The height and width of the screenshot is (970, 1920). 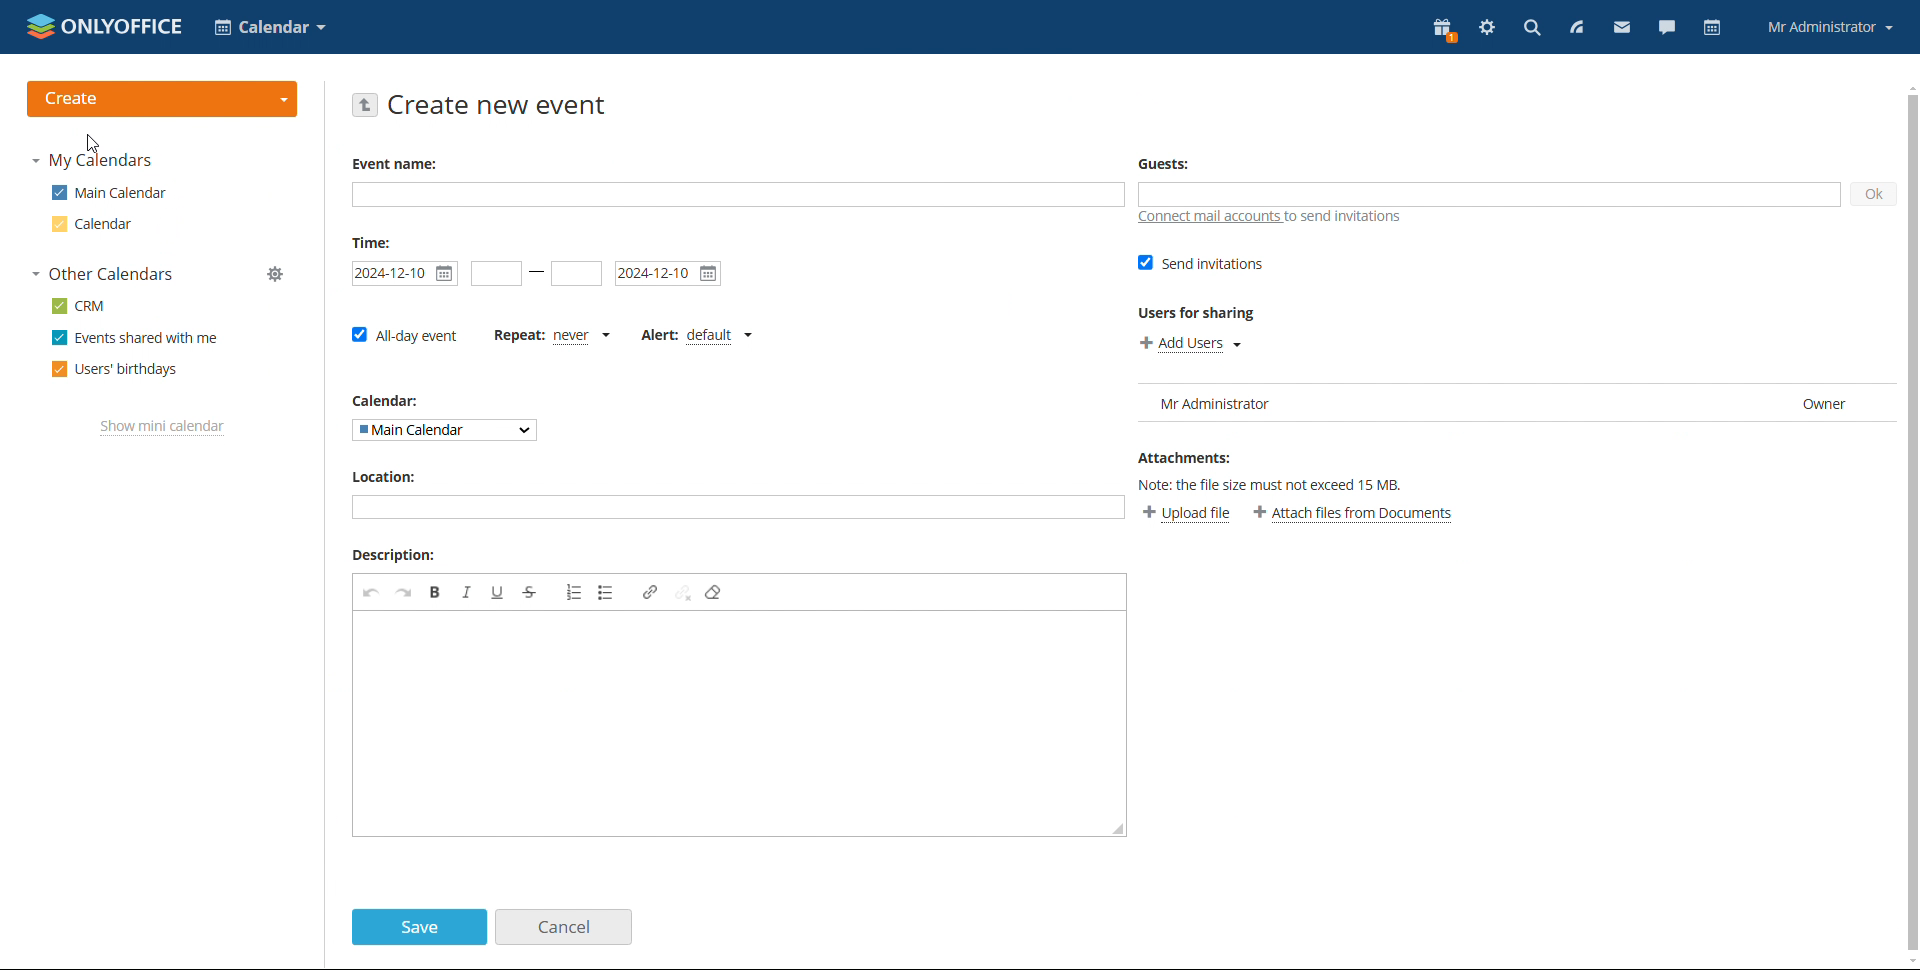 What do you see at coordinates (669, 274) in the screenshot?
I see `end date` at bounding box center [669, 274].